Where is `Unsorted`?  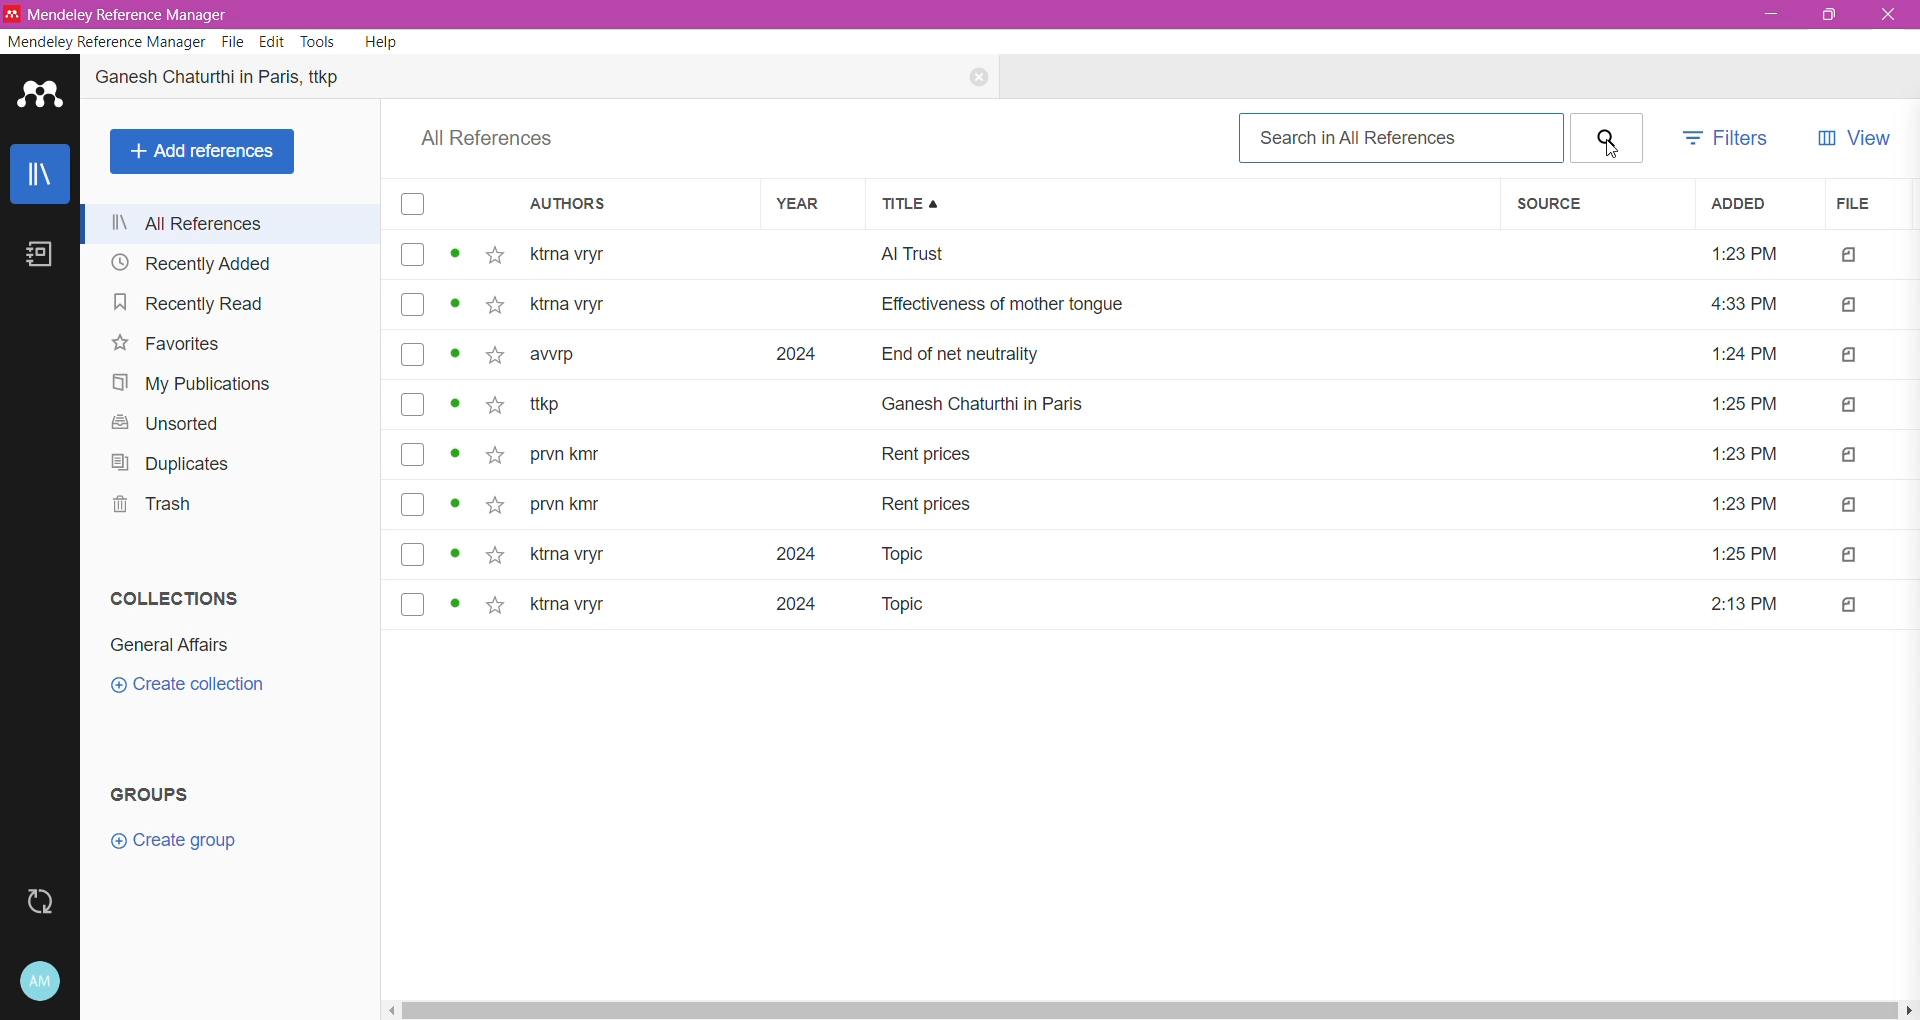
Unsorted is located at coordinates (163, 424).